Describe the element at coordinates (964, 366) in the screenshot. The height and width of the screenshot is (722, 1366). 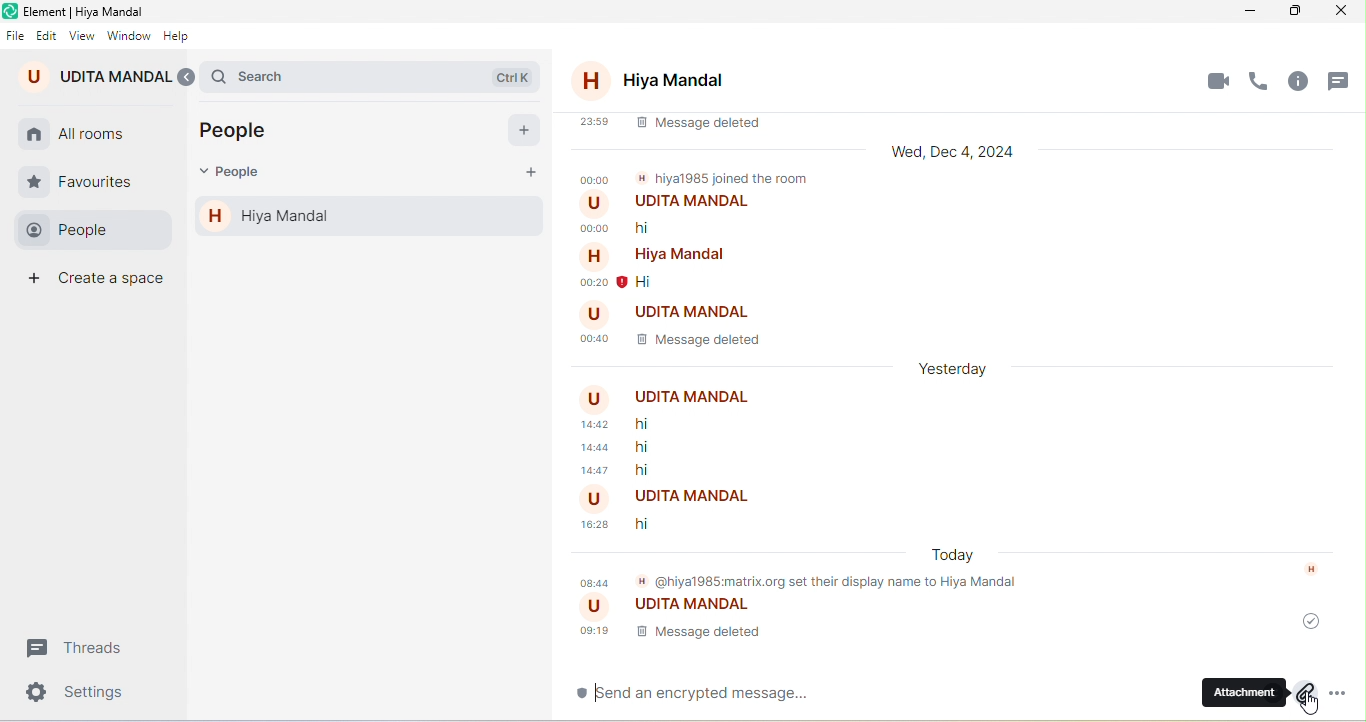
I see `yesterday` at that location.